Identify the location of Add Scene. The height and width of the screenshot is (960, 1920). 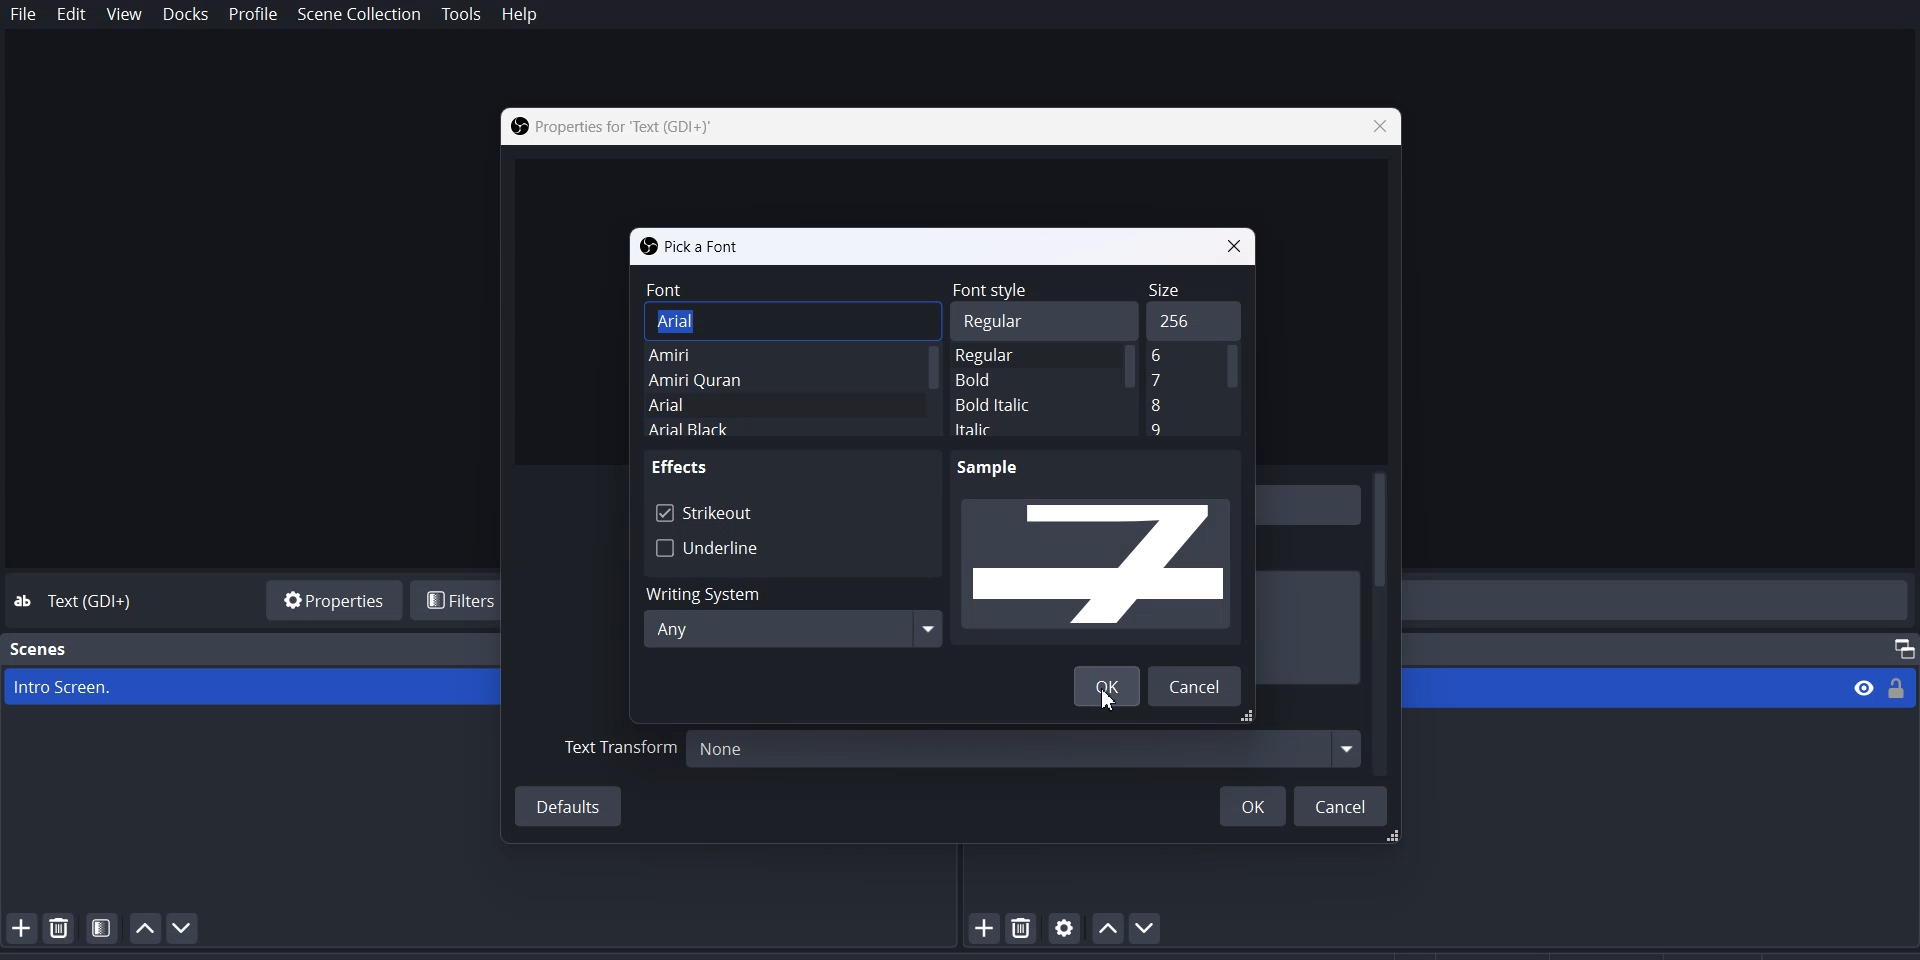
(18, 927).